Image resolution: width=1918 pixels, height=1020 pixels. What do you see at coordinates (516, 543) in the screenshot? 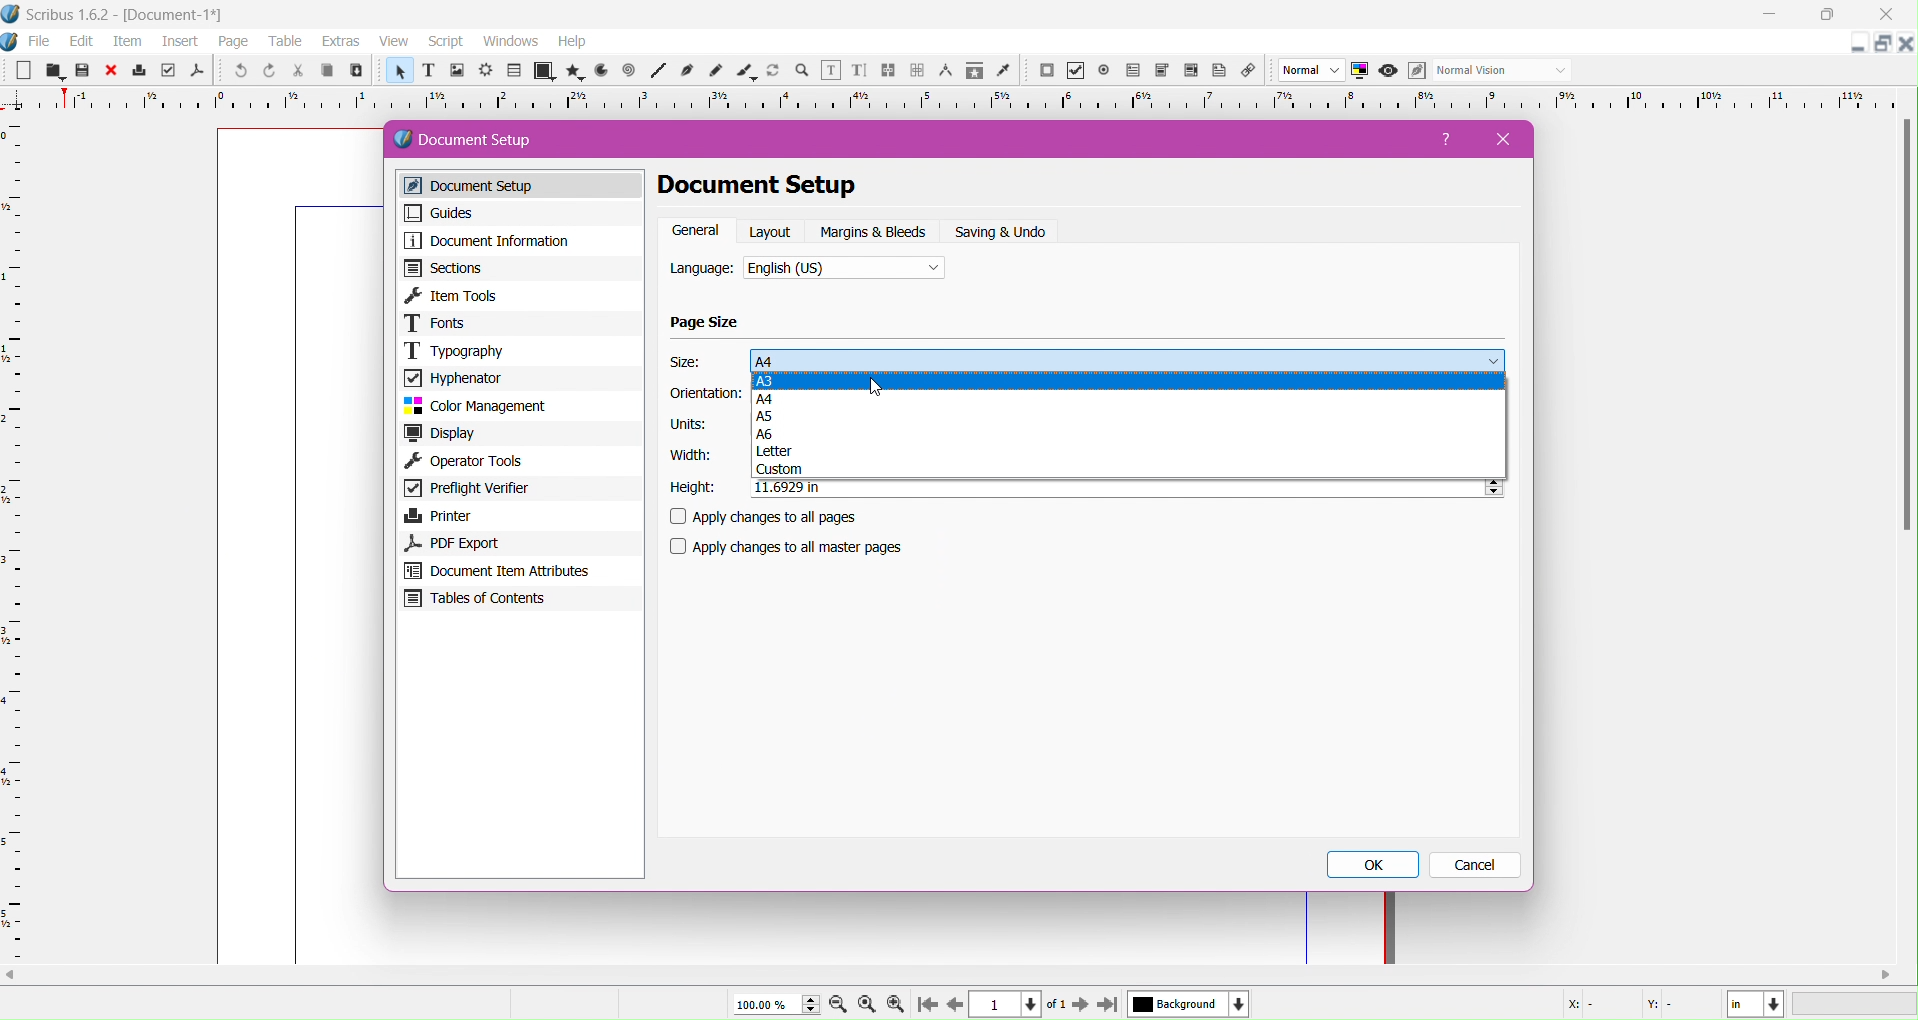
I see `PDF Export` at bounding box center [516, 543].